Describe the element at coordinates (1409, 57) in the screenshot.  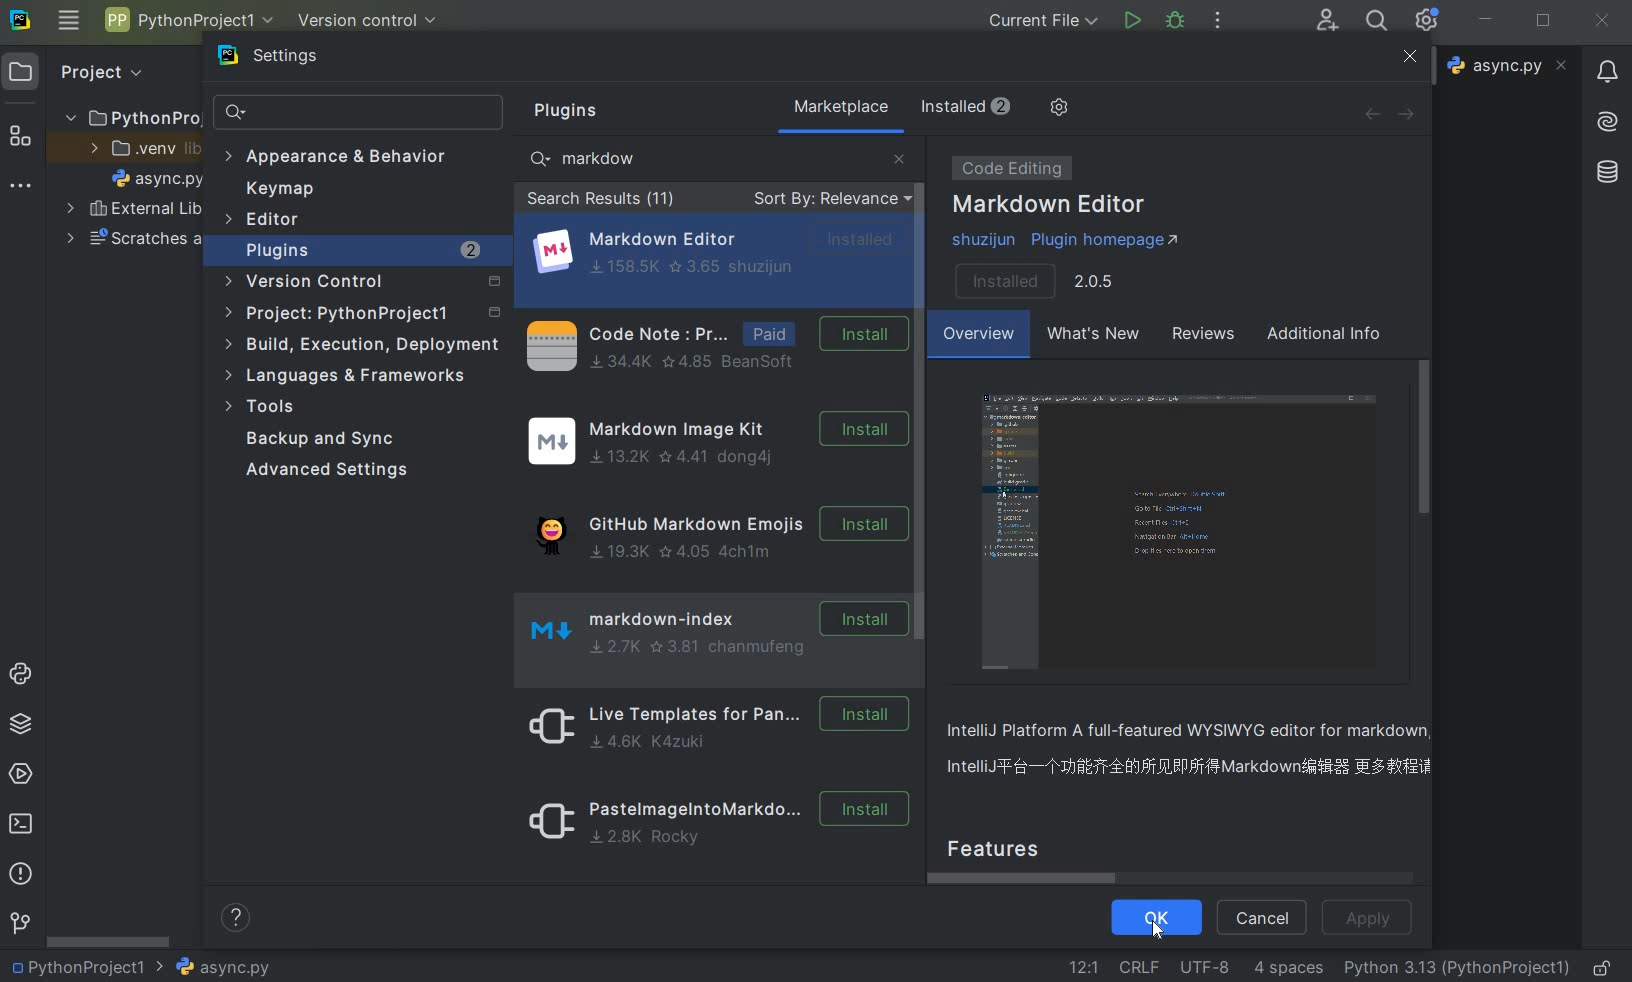
I see `close` at that location.